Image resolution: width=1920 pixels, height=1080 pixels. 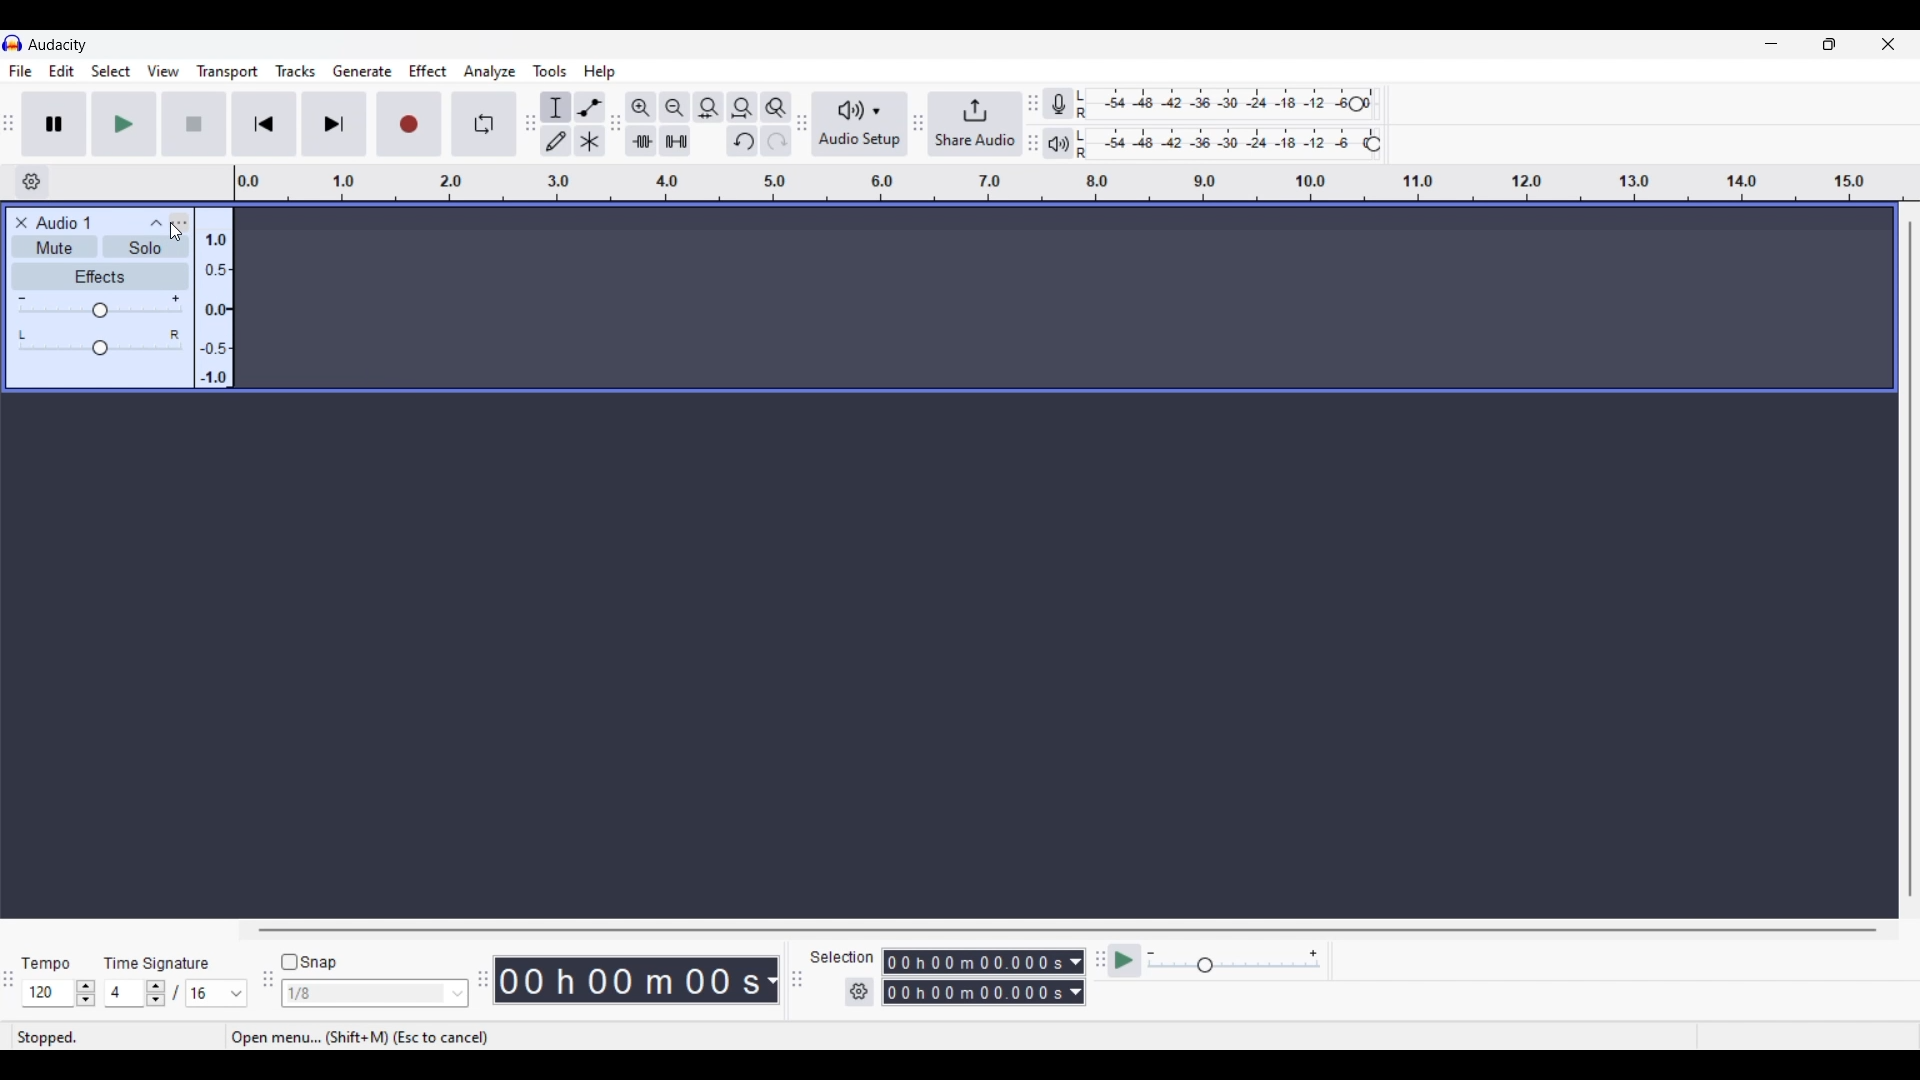 What do you see at coordinates (1074, 978) in the screenshot?
I see `Metric options to record duration` at bounding box center [1074, 978].